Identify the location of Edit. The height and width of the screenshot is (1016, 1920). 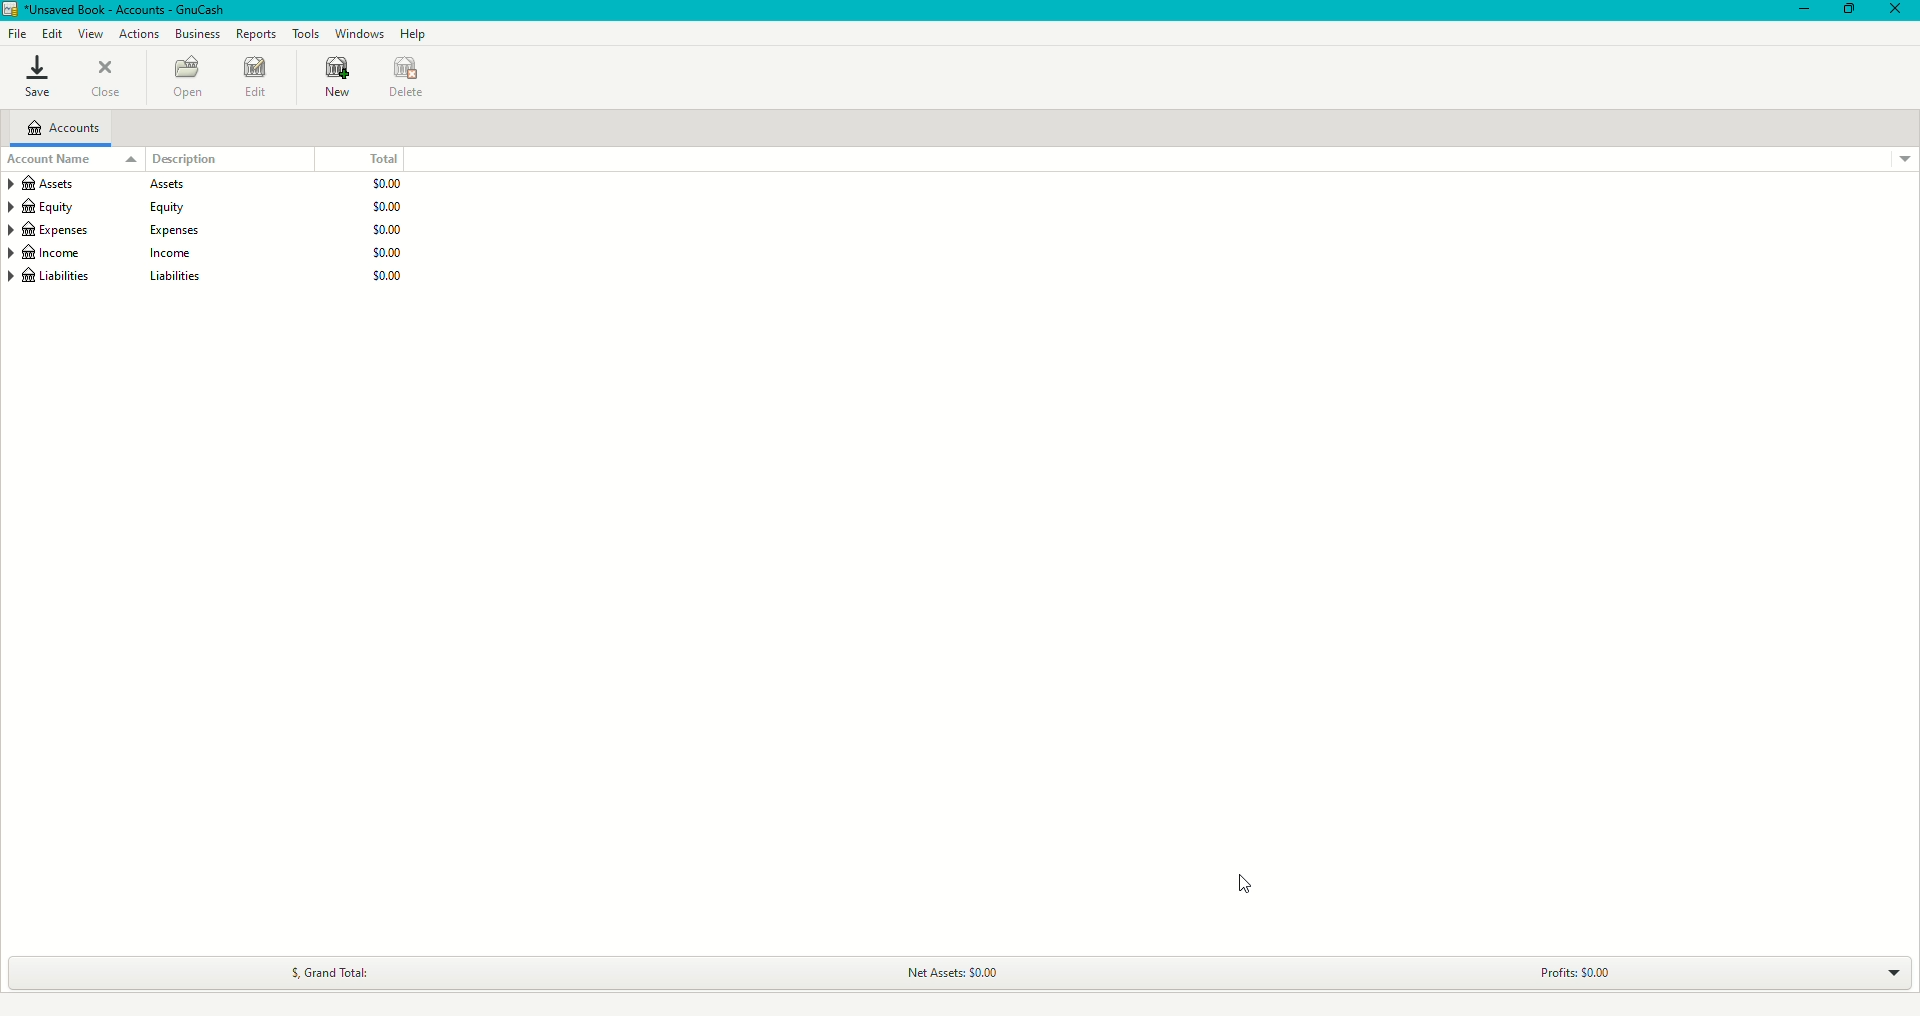
(257, 80).